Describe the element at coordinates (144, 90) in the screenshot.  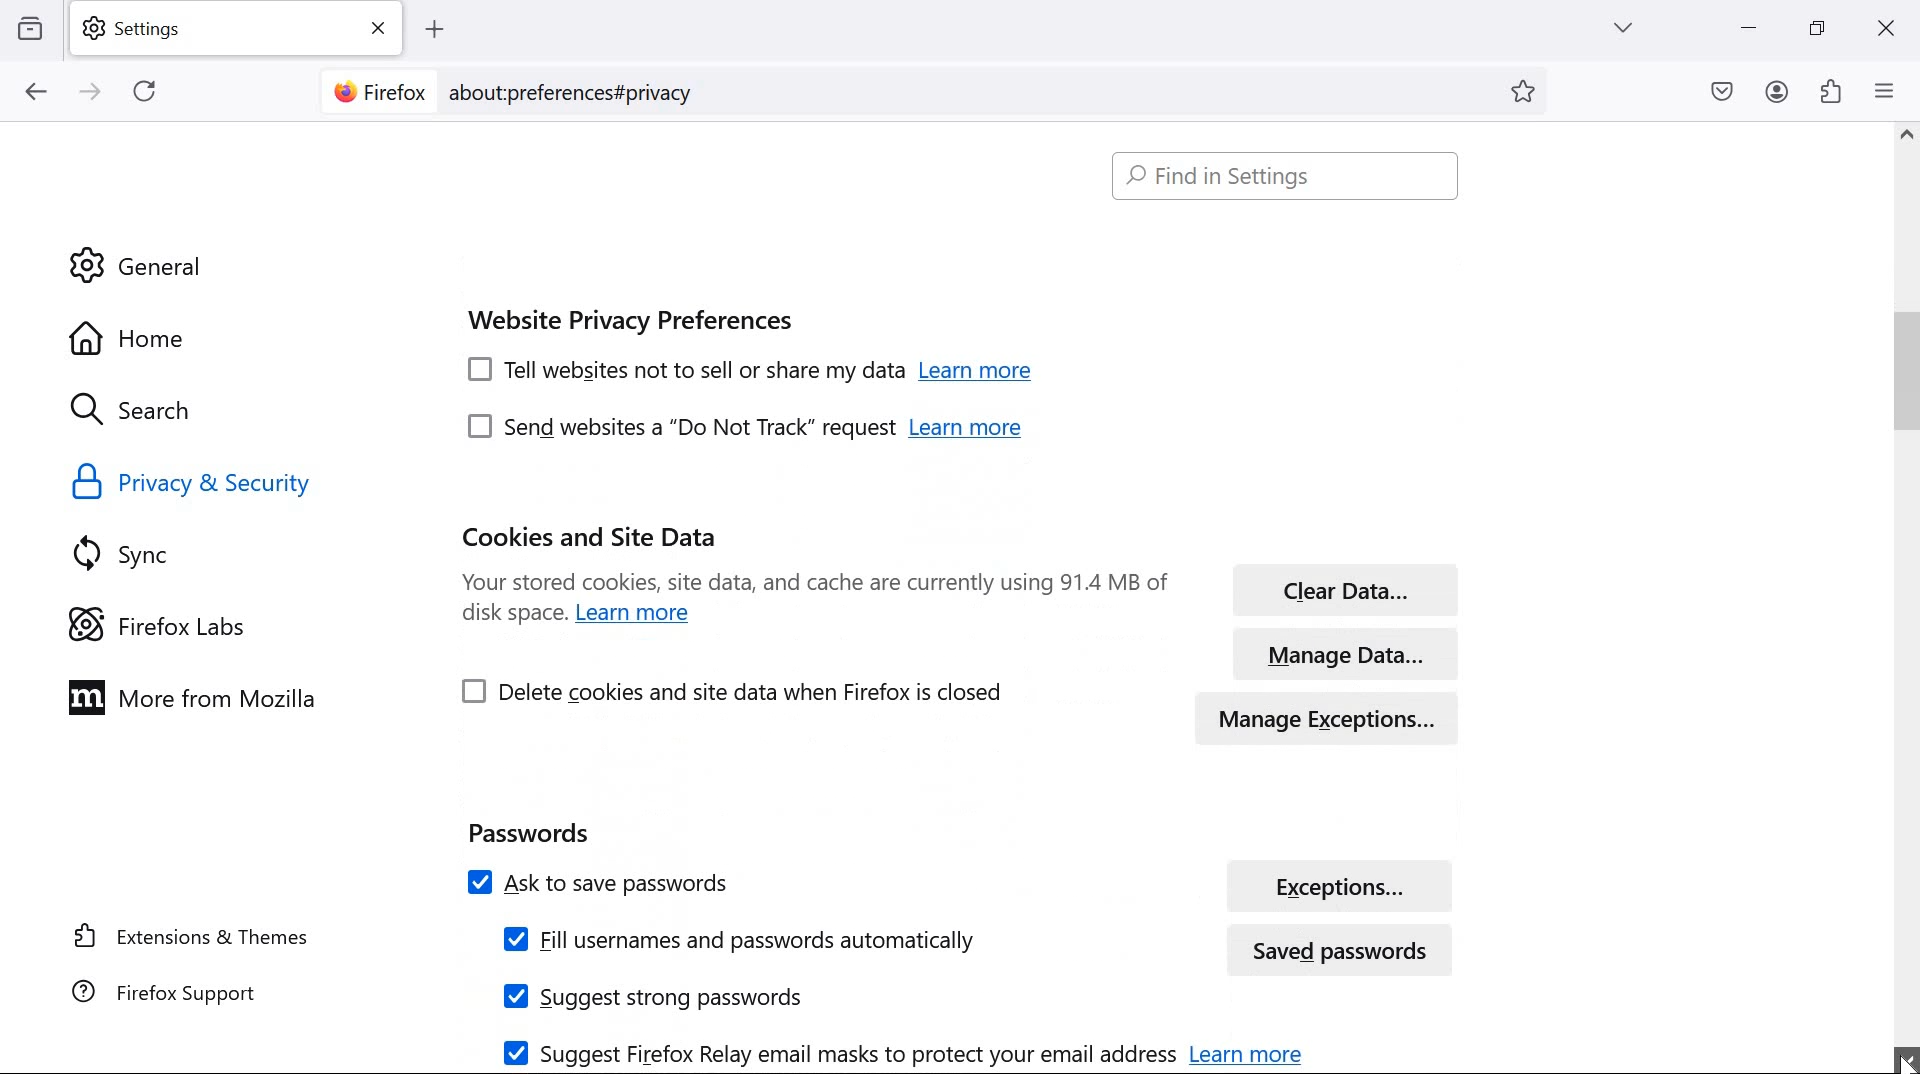
I see `reload` at that location.